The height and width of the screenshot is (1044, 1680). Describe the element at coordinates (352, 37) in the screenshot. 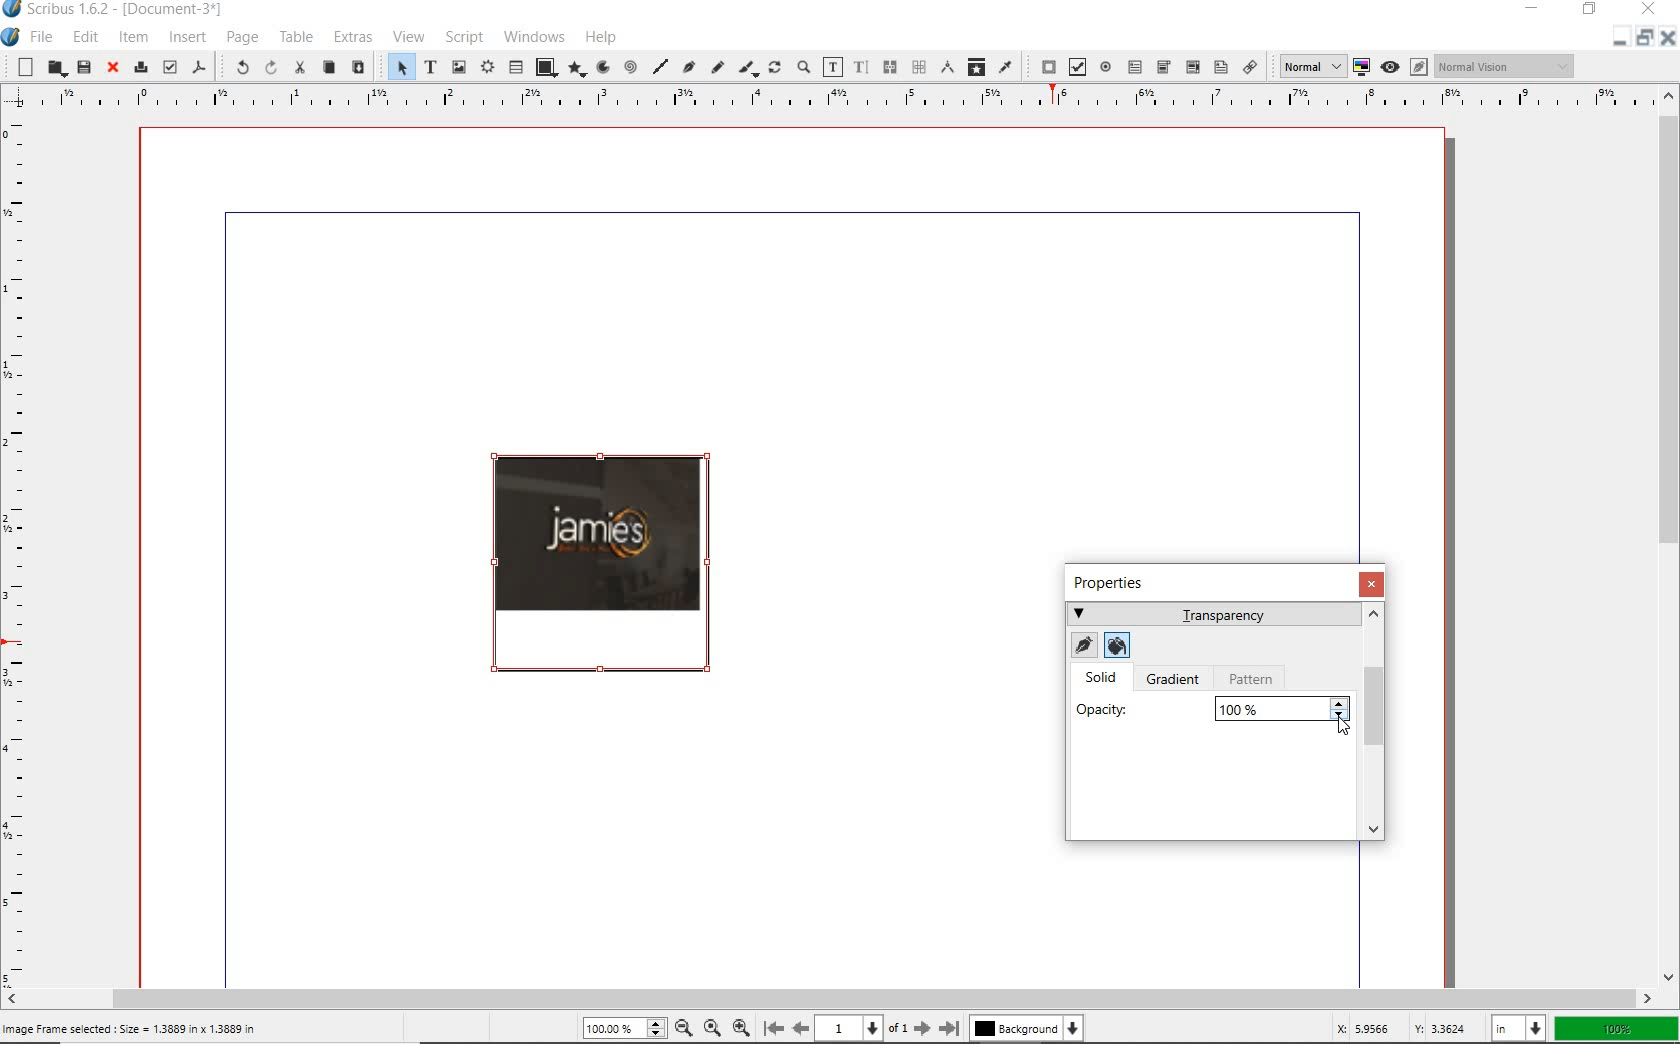

I see `EXTRAS` at that location.